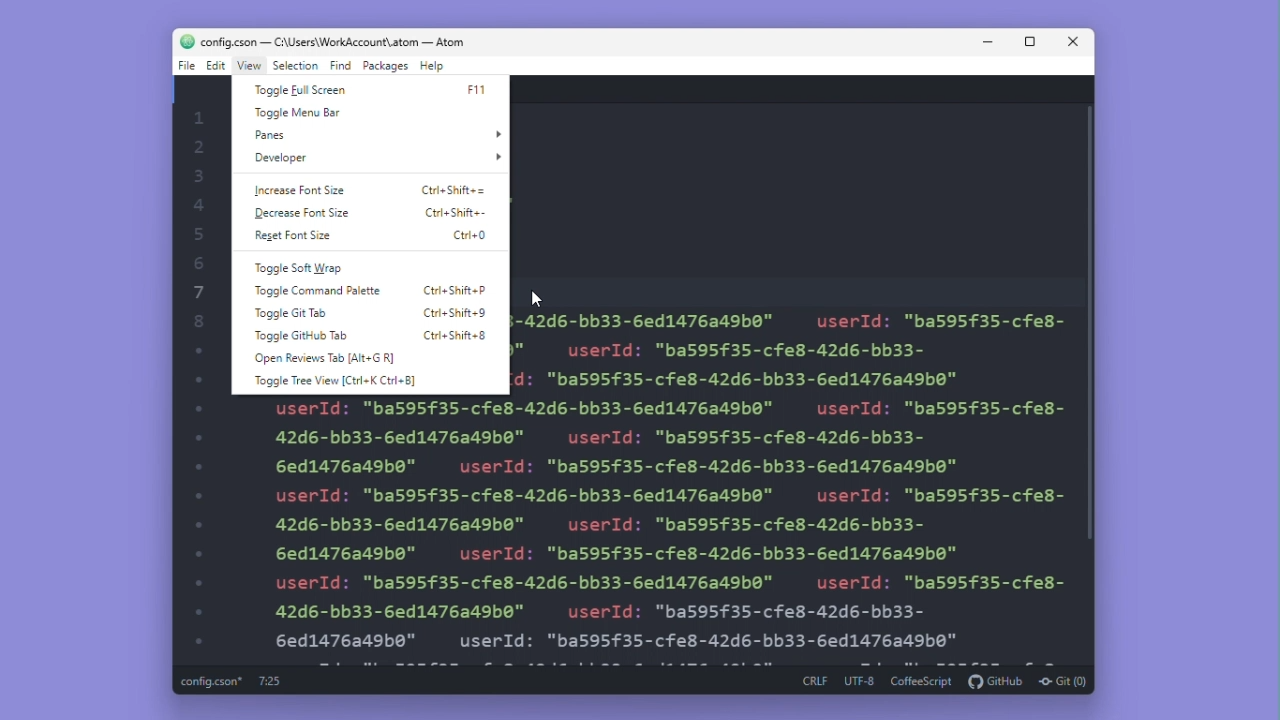  I want to click on open reviews tab, so click(322, 357).